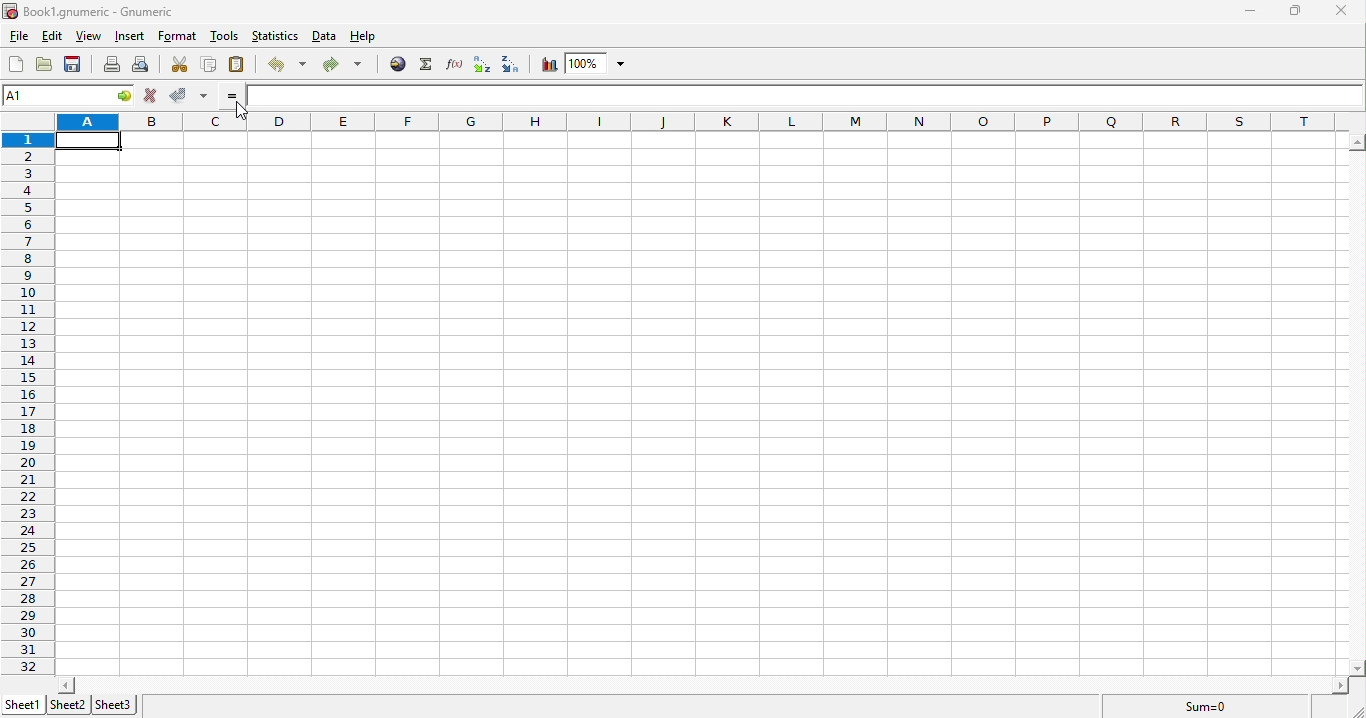 The image size is (1366, 718). I want to click on Book1.gnumeric -Gnumeric, so click(90, 11).